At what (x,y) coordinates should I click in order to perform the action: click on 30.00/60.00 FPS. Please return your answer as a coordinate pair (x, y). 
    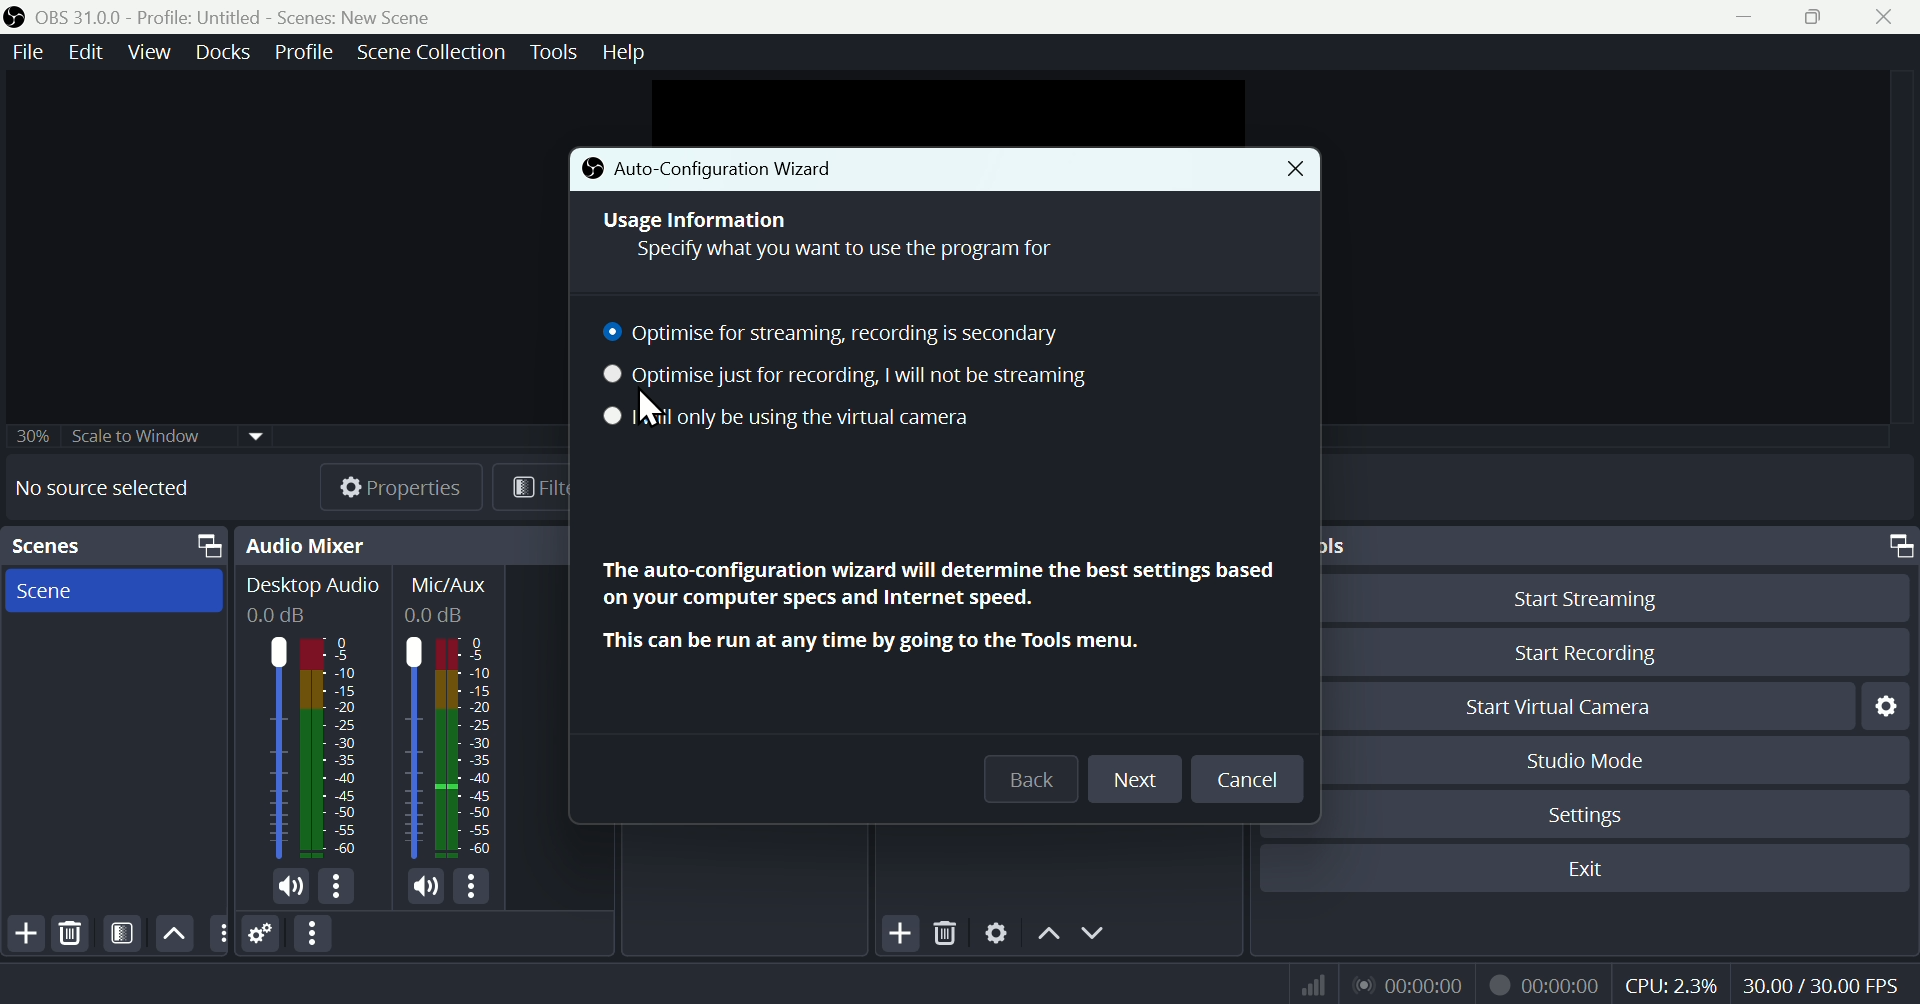
    Looking at the image, I should click on (1826, 980).